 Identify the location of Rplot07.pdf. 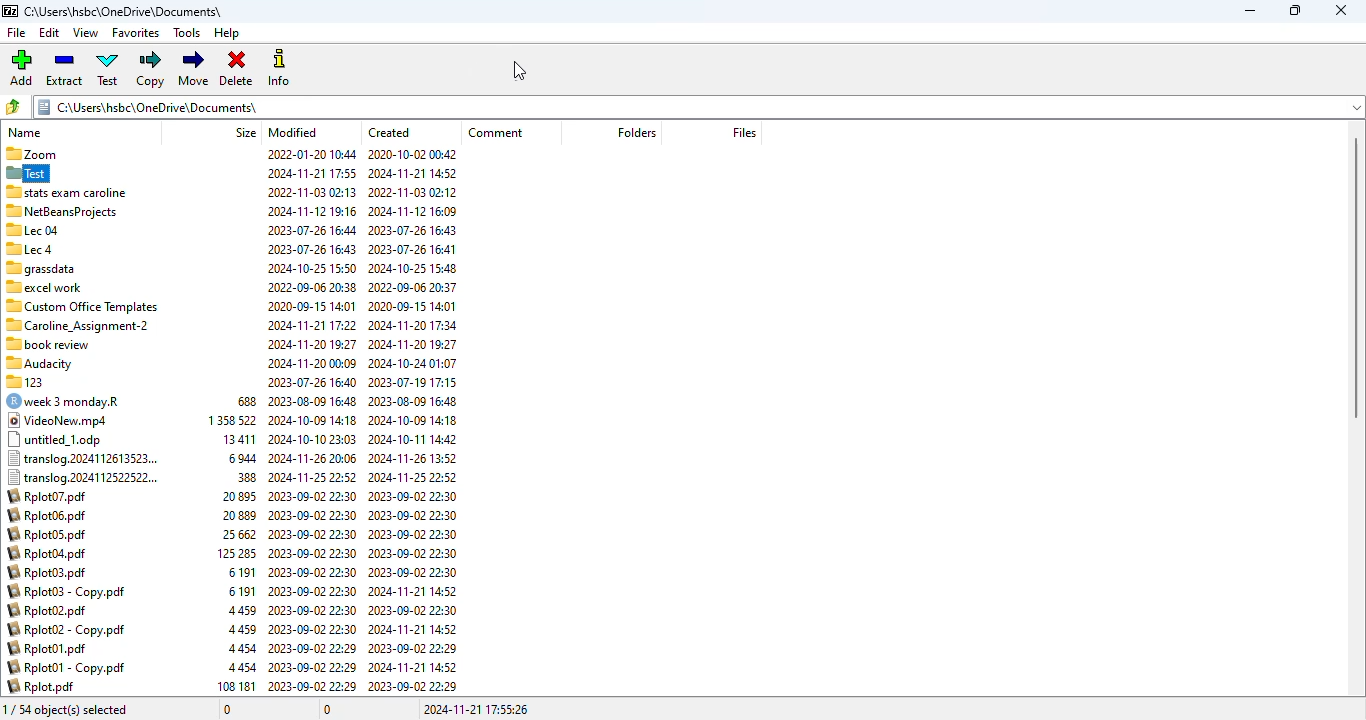
(47, 495).